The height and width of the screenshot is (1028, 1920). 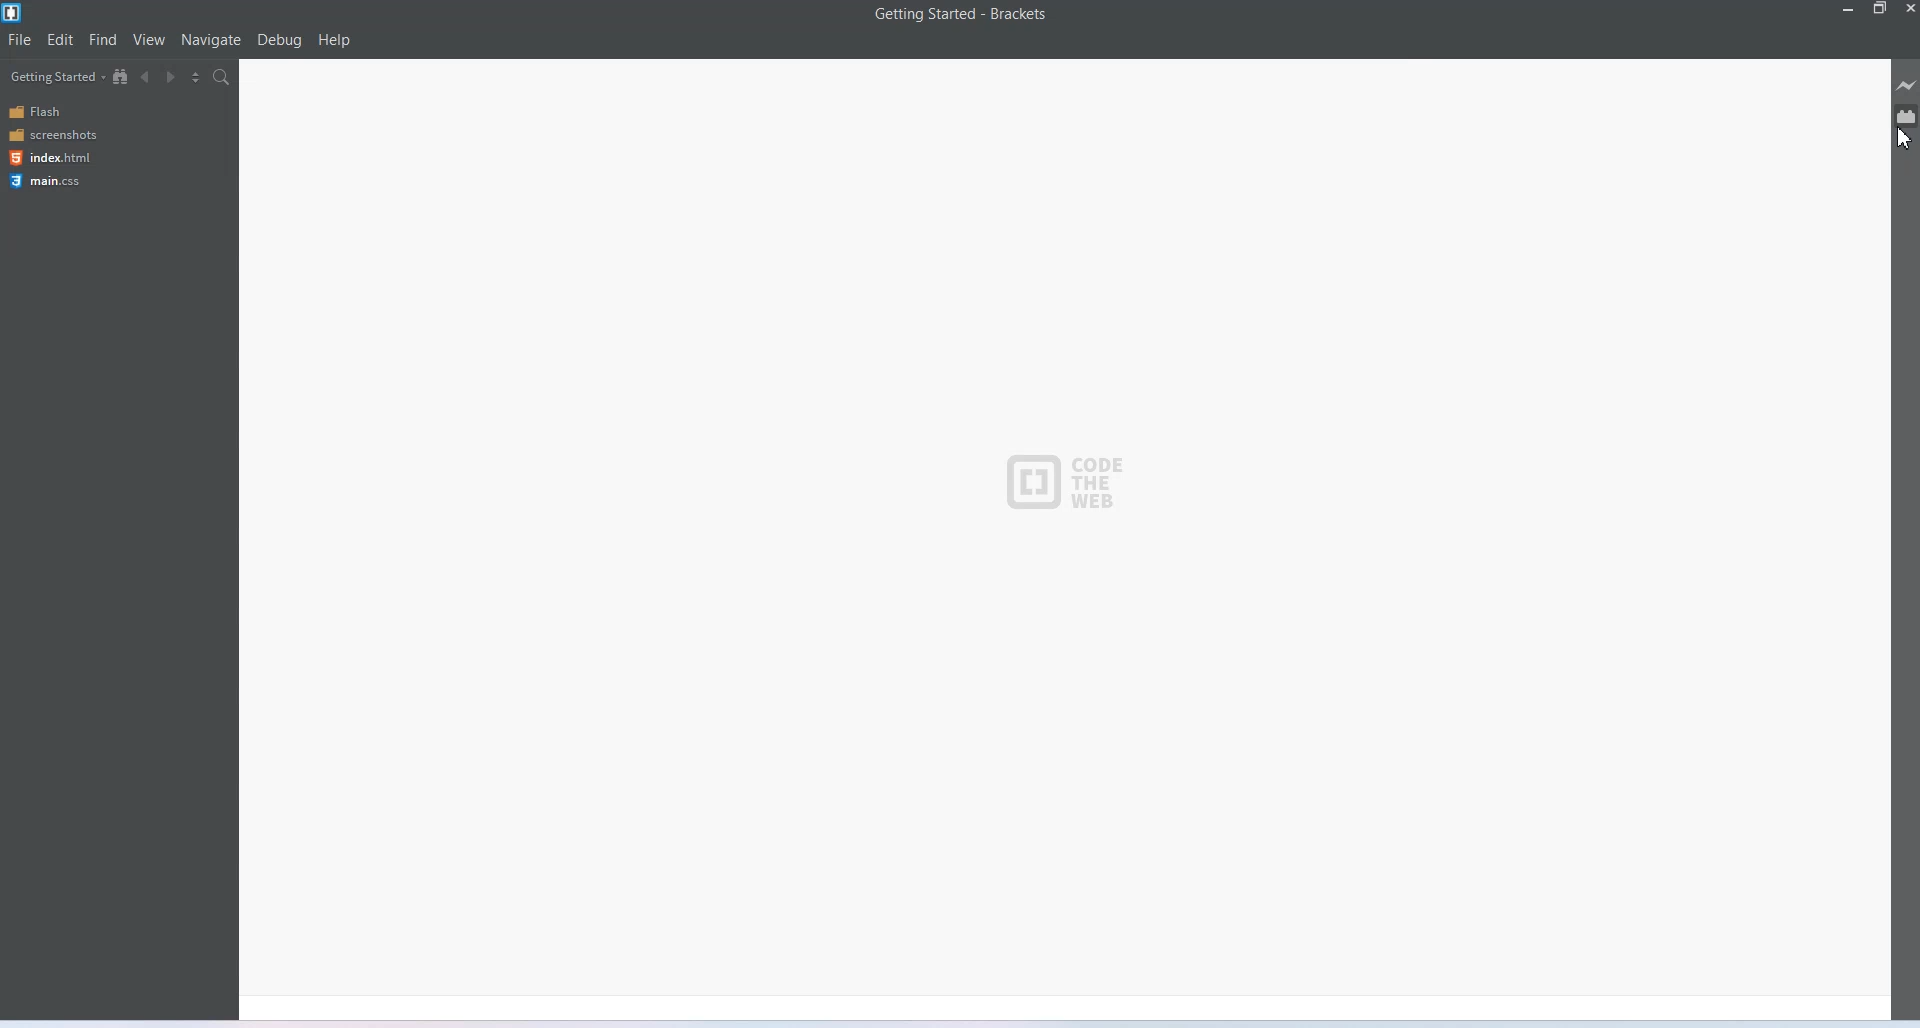 What do you see at coordinates (1907, 116) in the screenshot?
I see `Extension Manager` at bounding box center [1907, 116].